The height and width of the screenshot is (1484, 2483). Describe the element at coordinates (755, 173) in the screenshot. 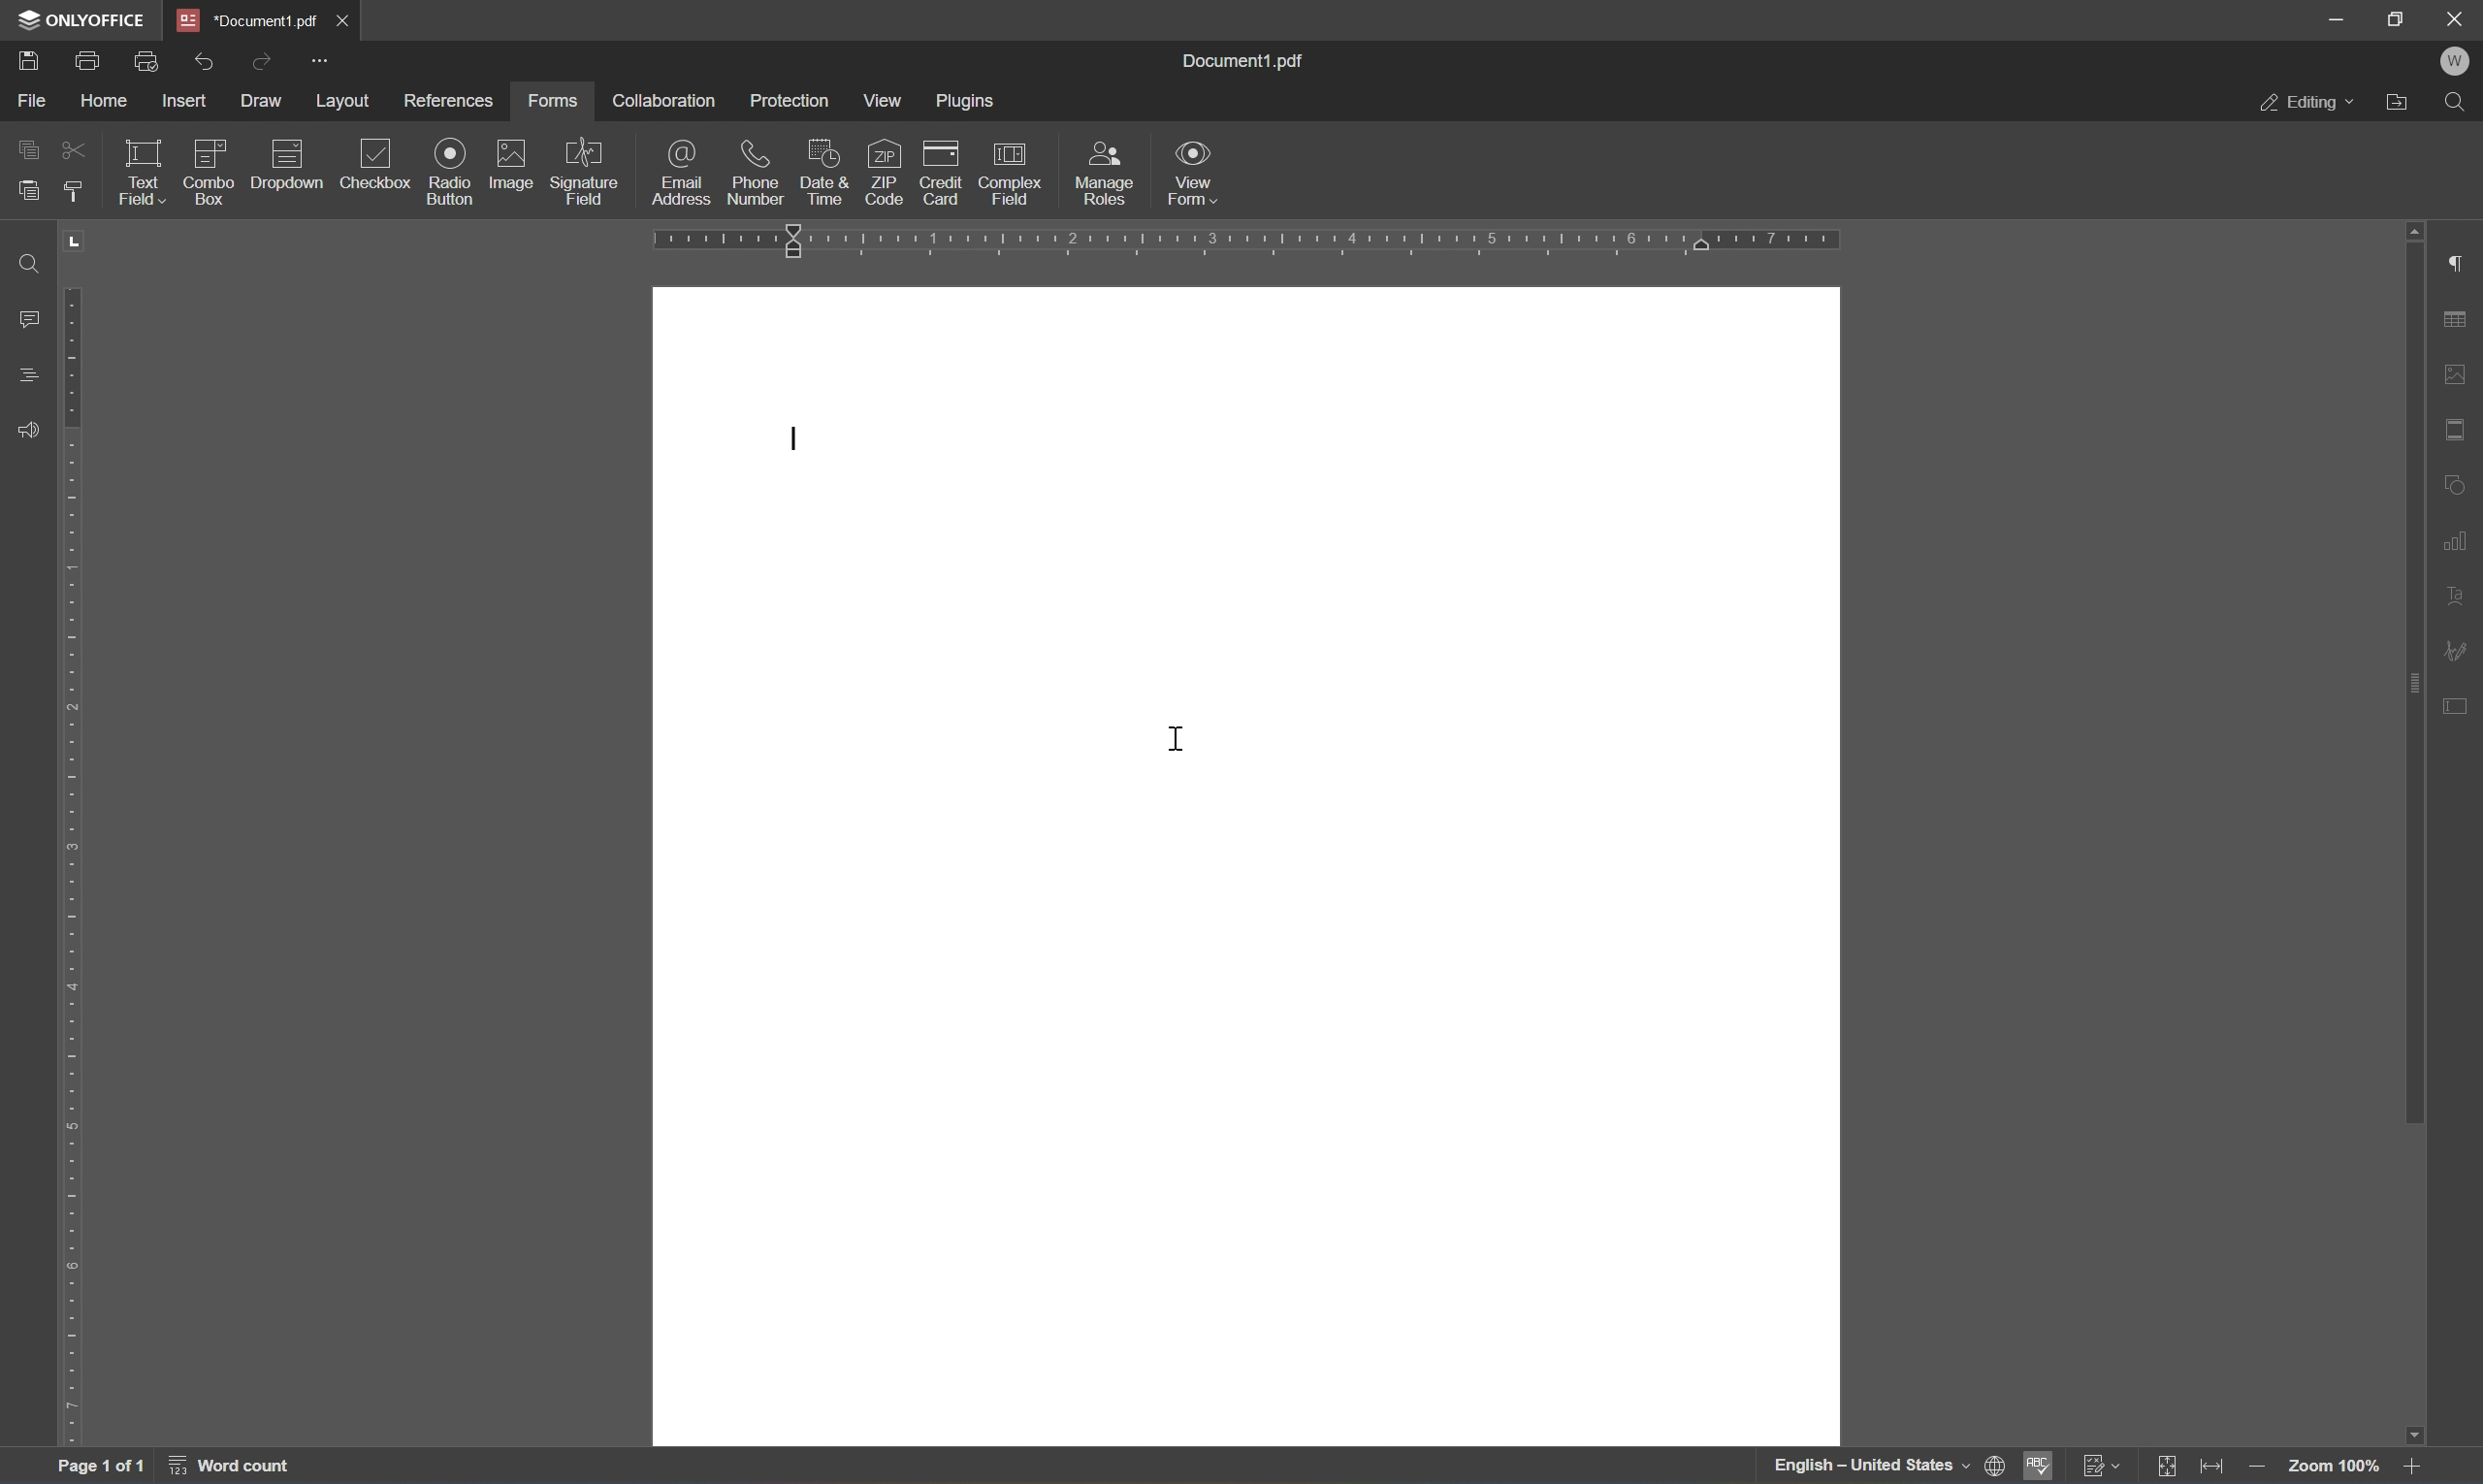

I see `phone number` at that location.